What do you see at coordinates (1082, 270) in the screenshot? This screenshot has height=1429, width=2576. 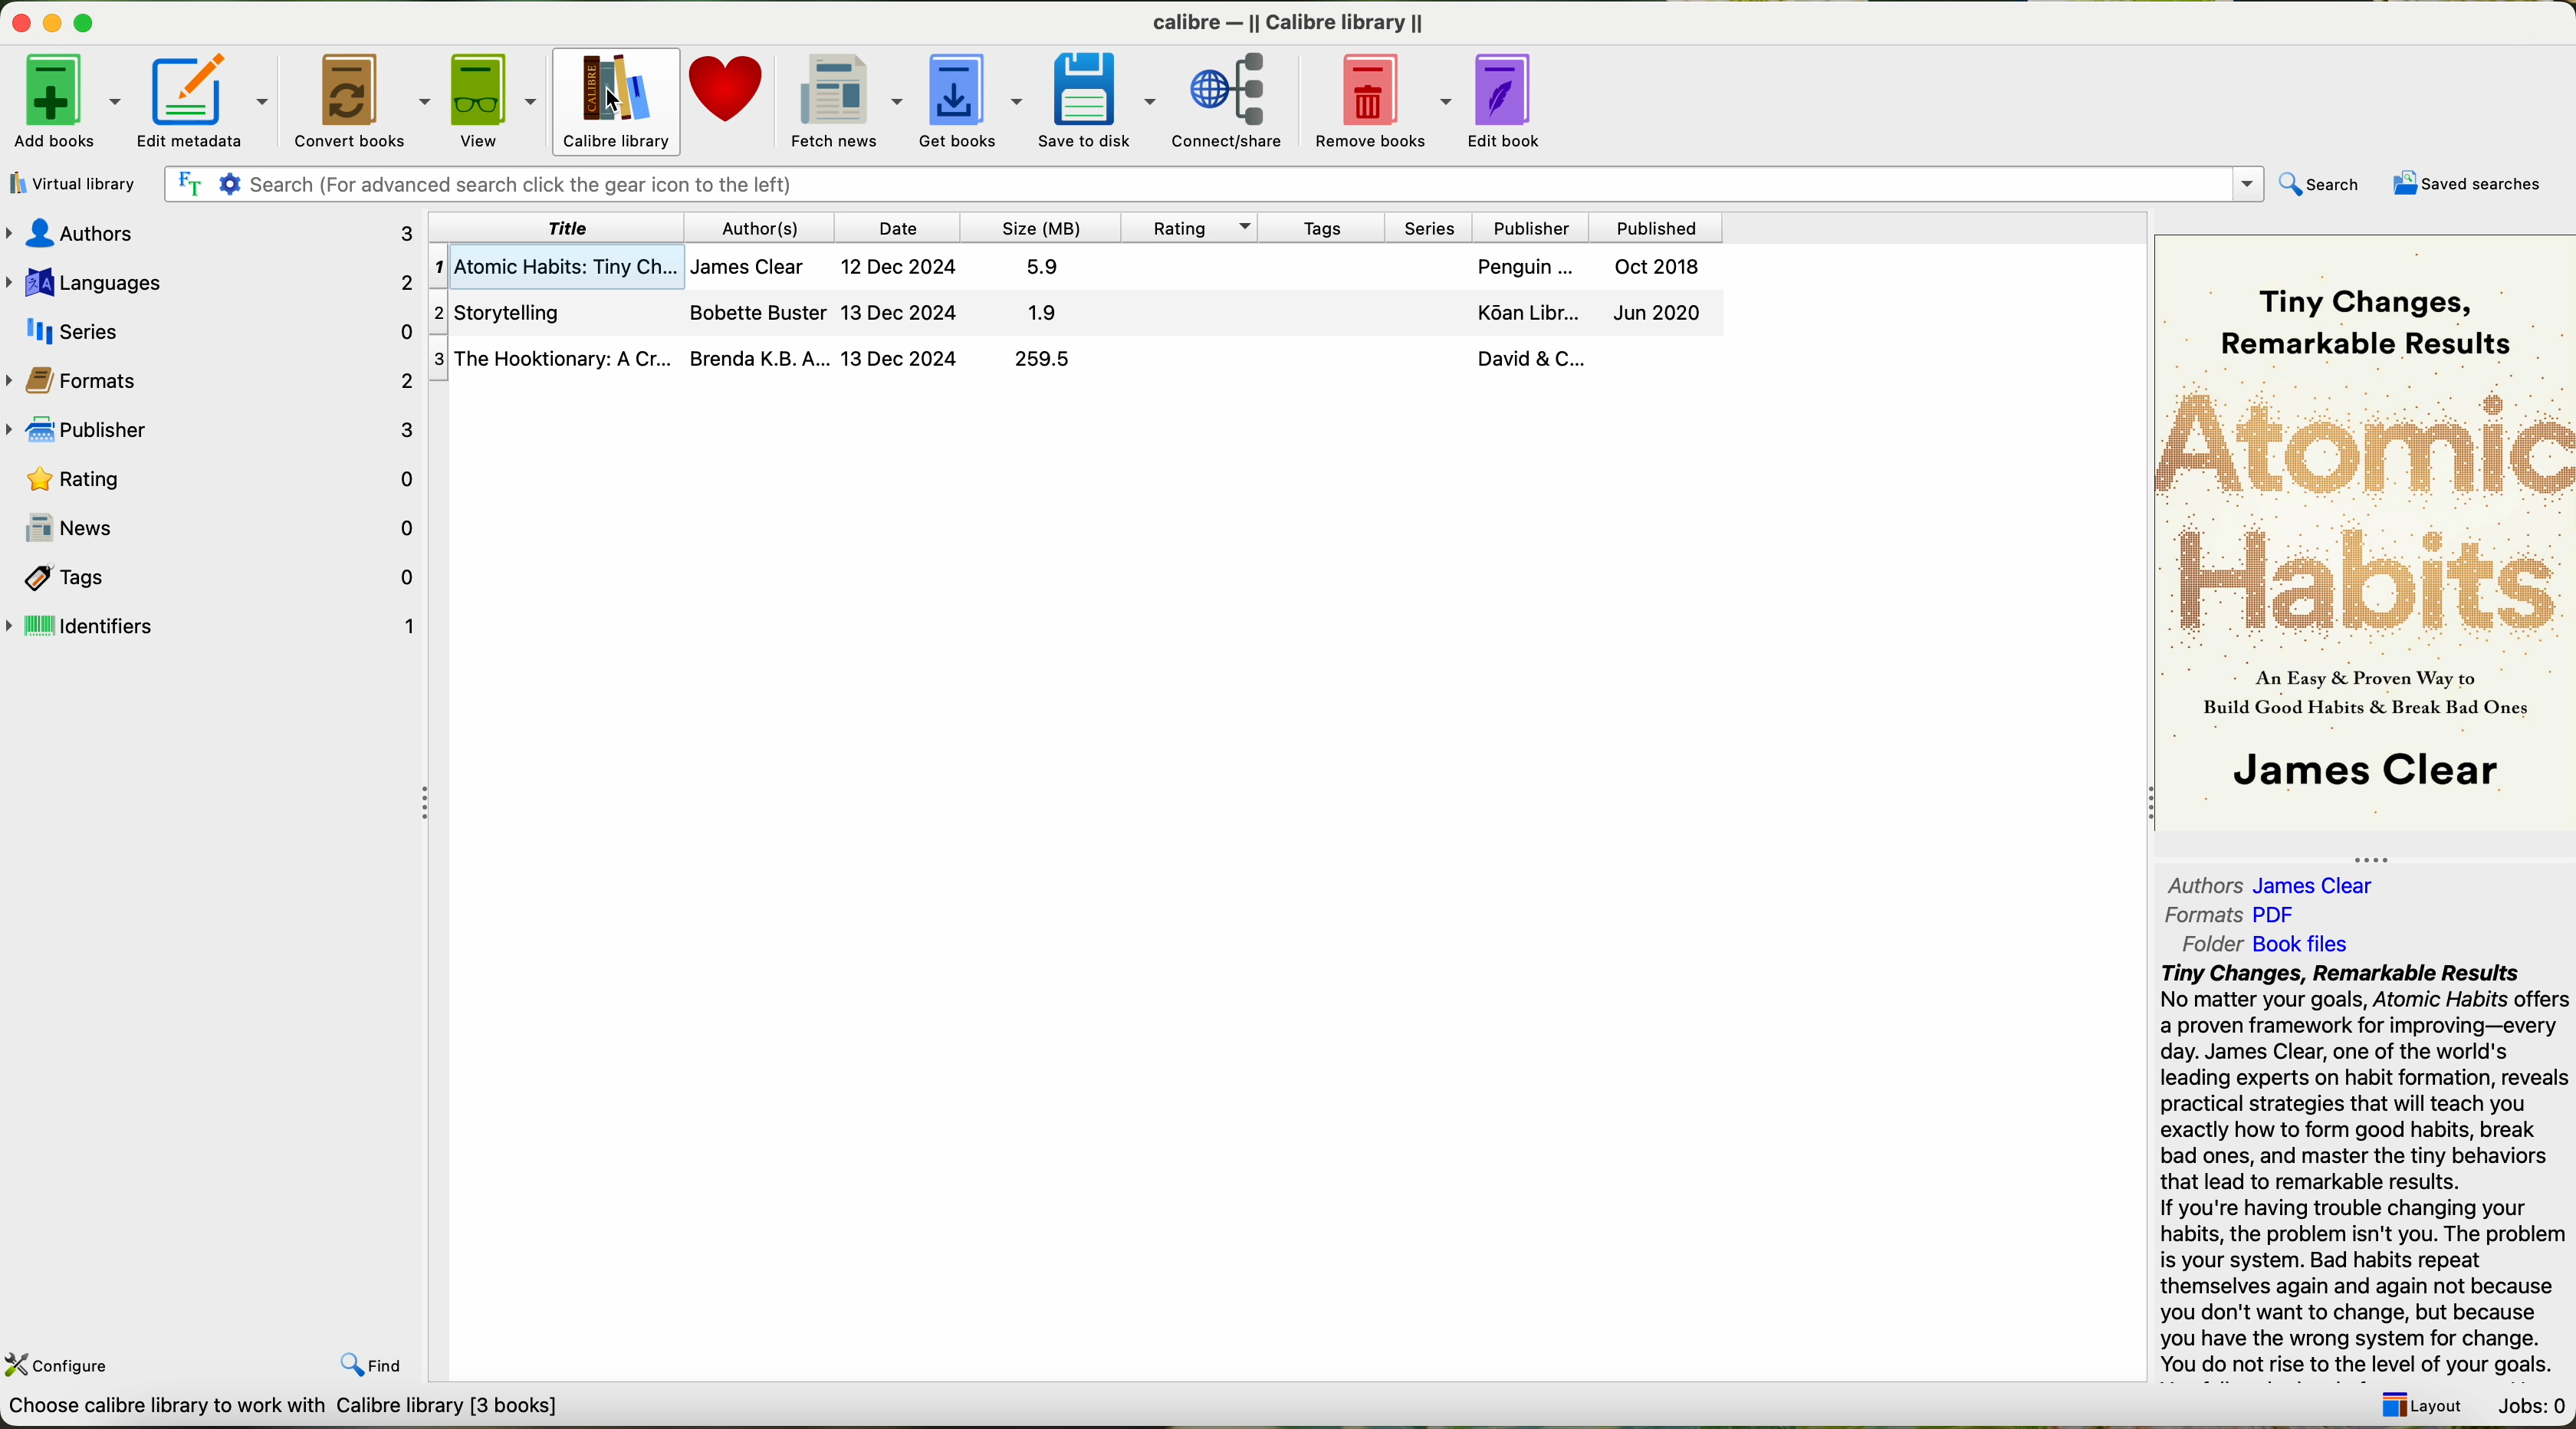 I see `First Book Atomic Habits` at bounding box center [1082, 270].